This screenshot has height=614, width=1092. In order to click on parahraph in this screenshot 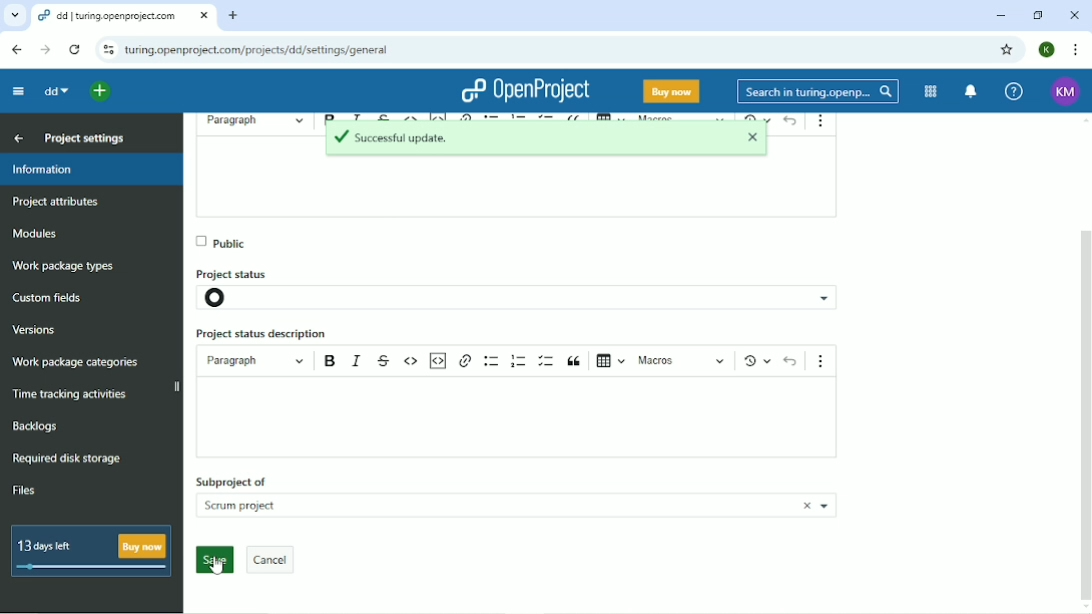, I will do `click(256, 126)`.